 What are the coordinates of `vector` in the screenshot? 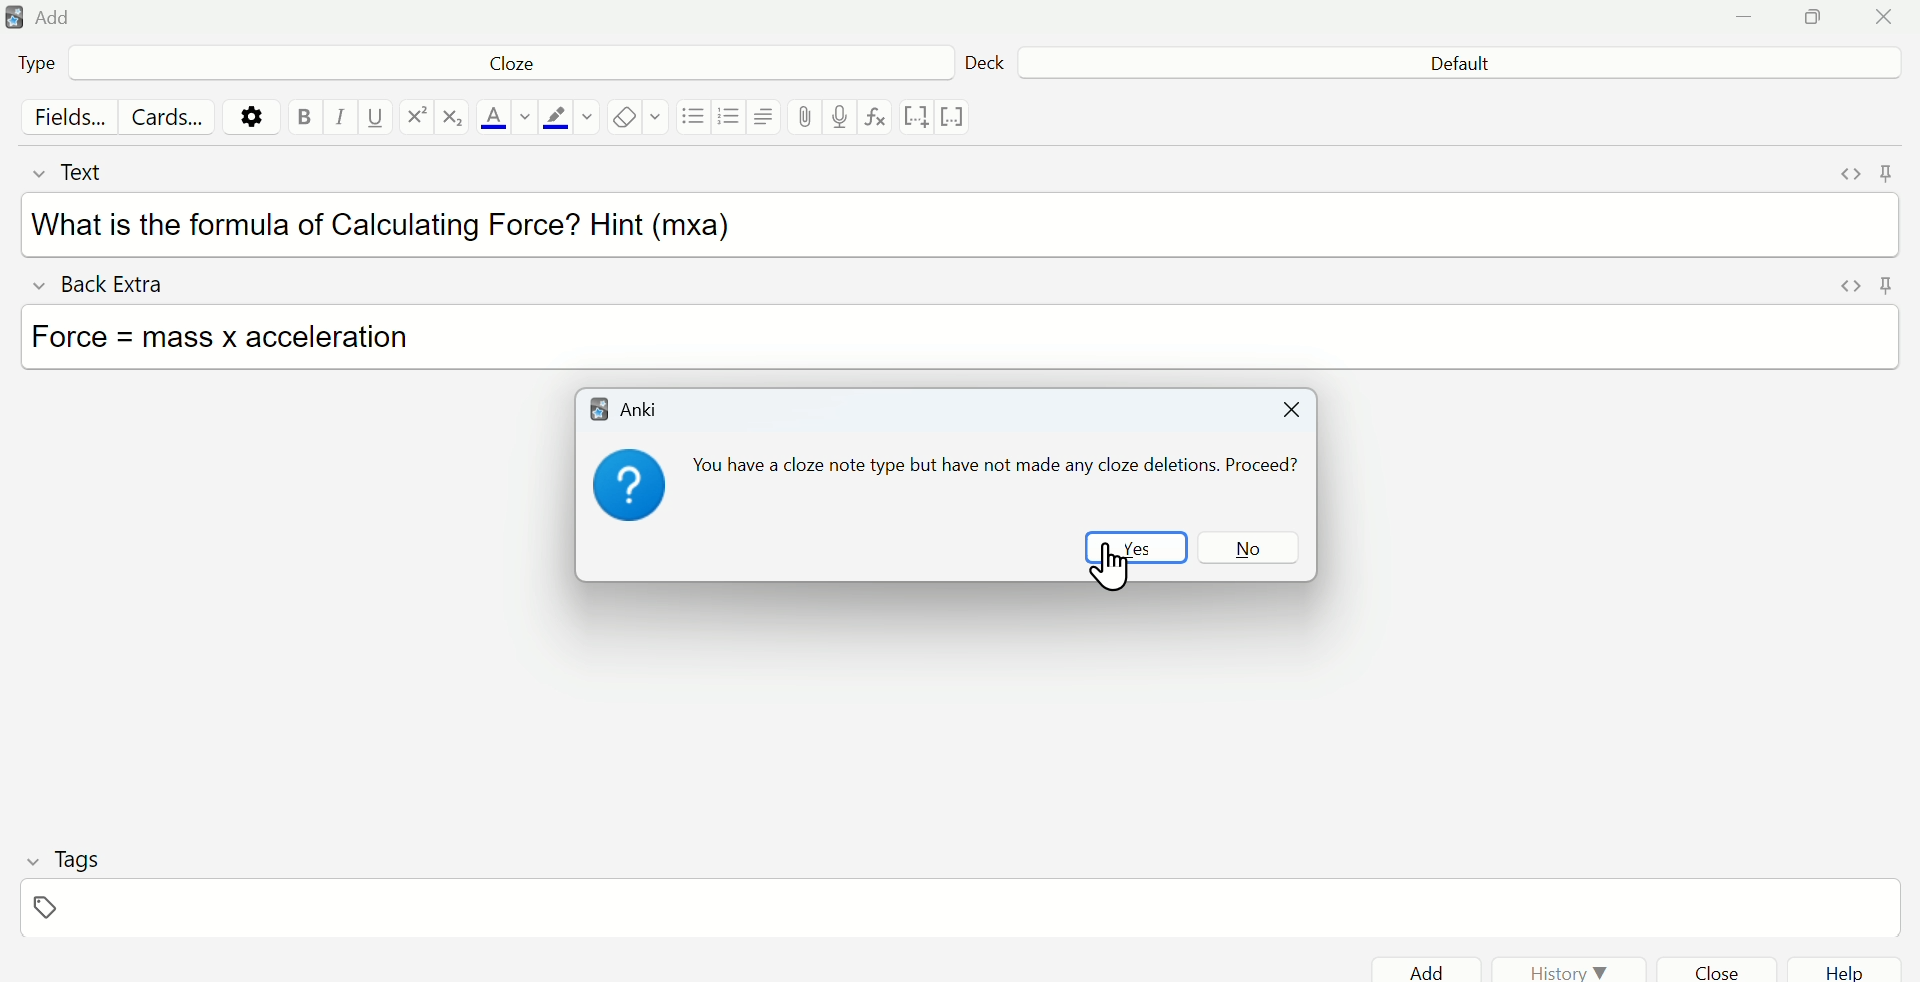 It's located at (956, 118).